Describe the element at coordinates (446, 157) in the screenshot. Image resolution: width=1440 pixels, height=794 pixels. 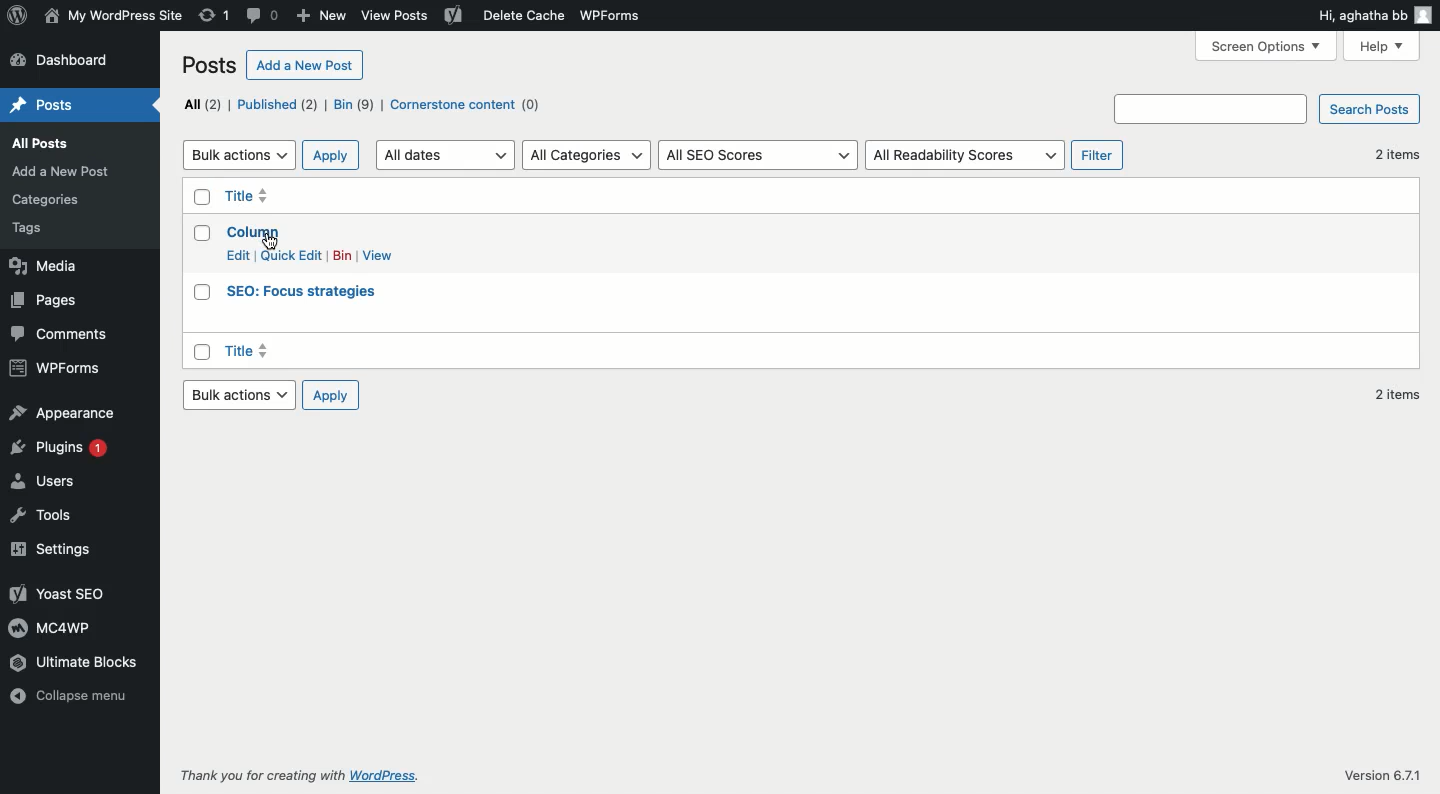
I see `All dates` at that location.